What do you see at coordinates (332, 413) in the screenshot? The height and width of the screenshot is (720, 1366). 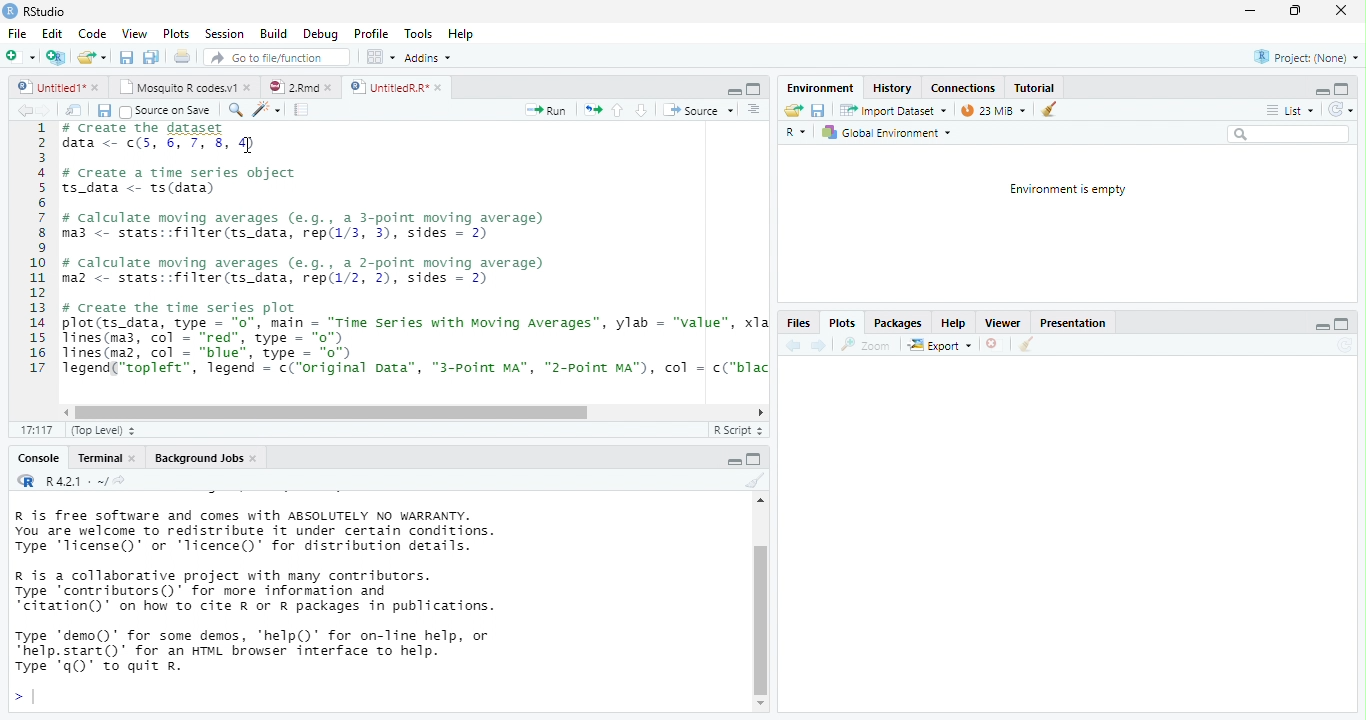 I see `horizontal scrollbar` at bounding box center [332, 413].